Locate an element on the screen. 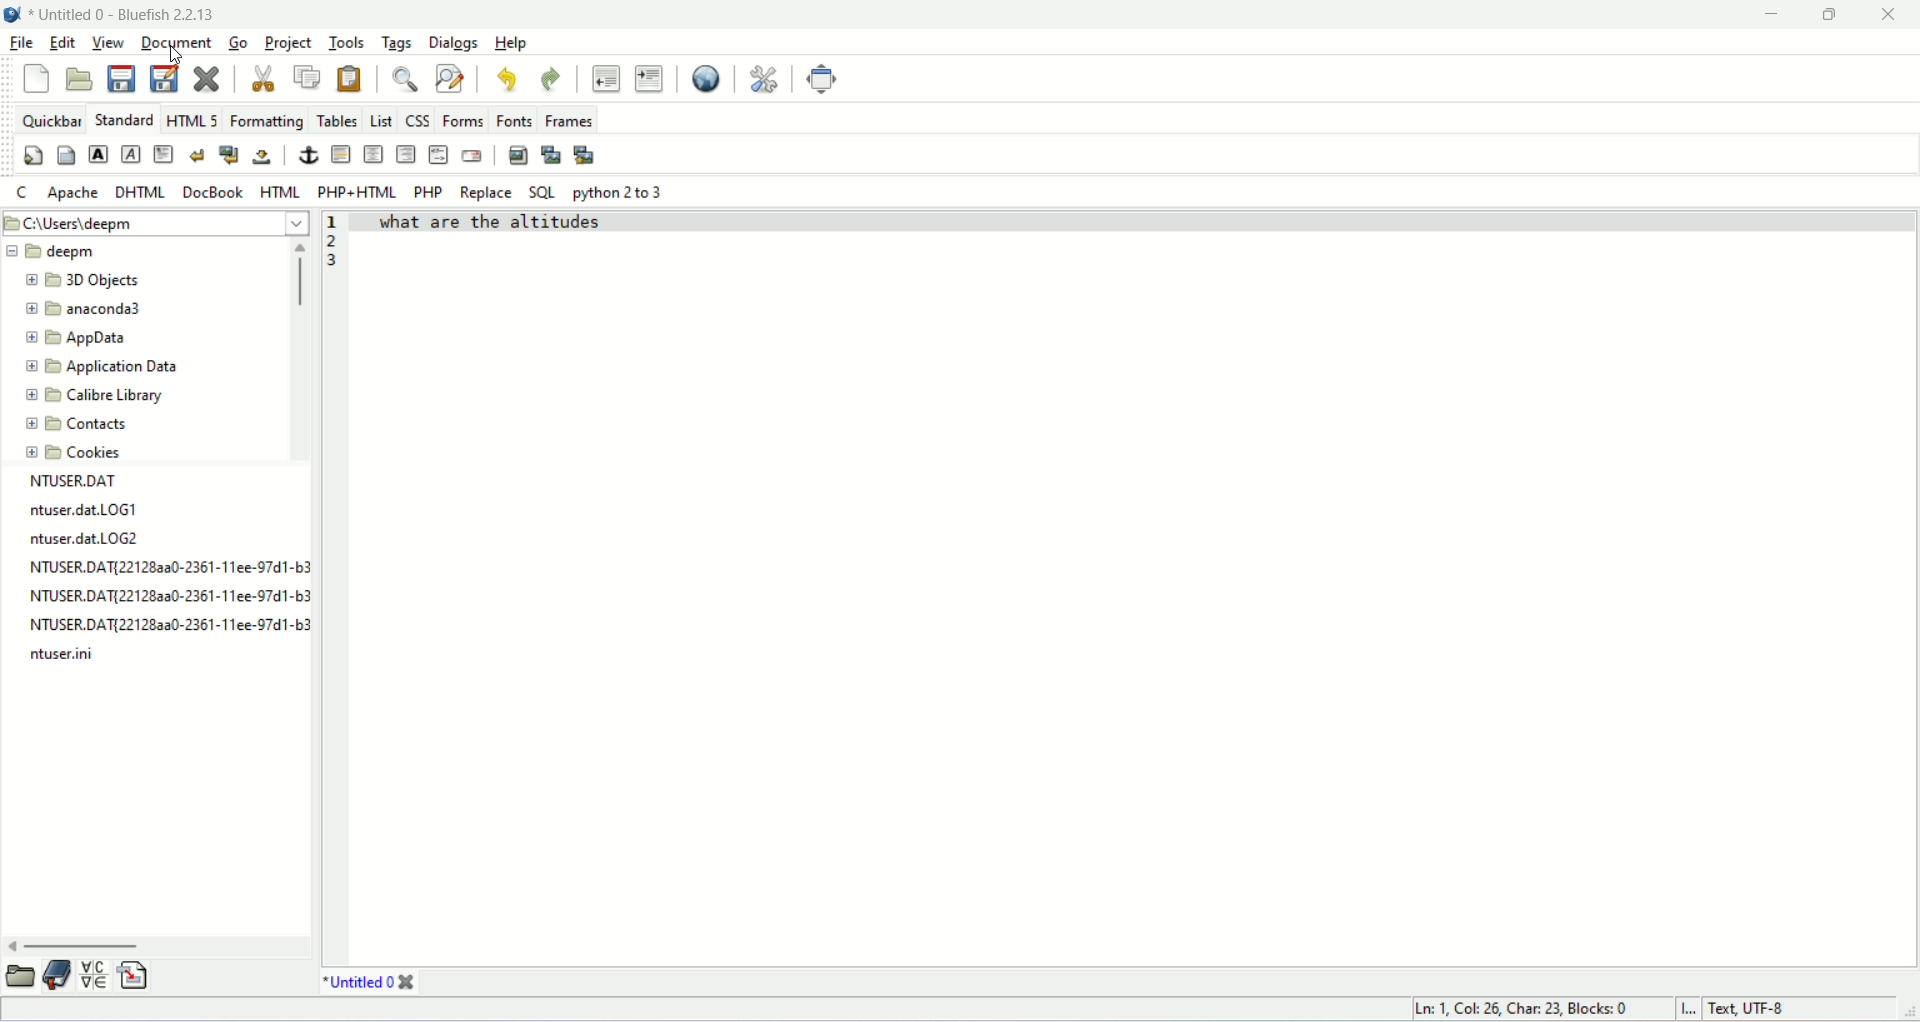 Image resolution: width=1920 pixels, height=1022 pixels. calibre is located at coordinates (94, 398).